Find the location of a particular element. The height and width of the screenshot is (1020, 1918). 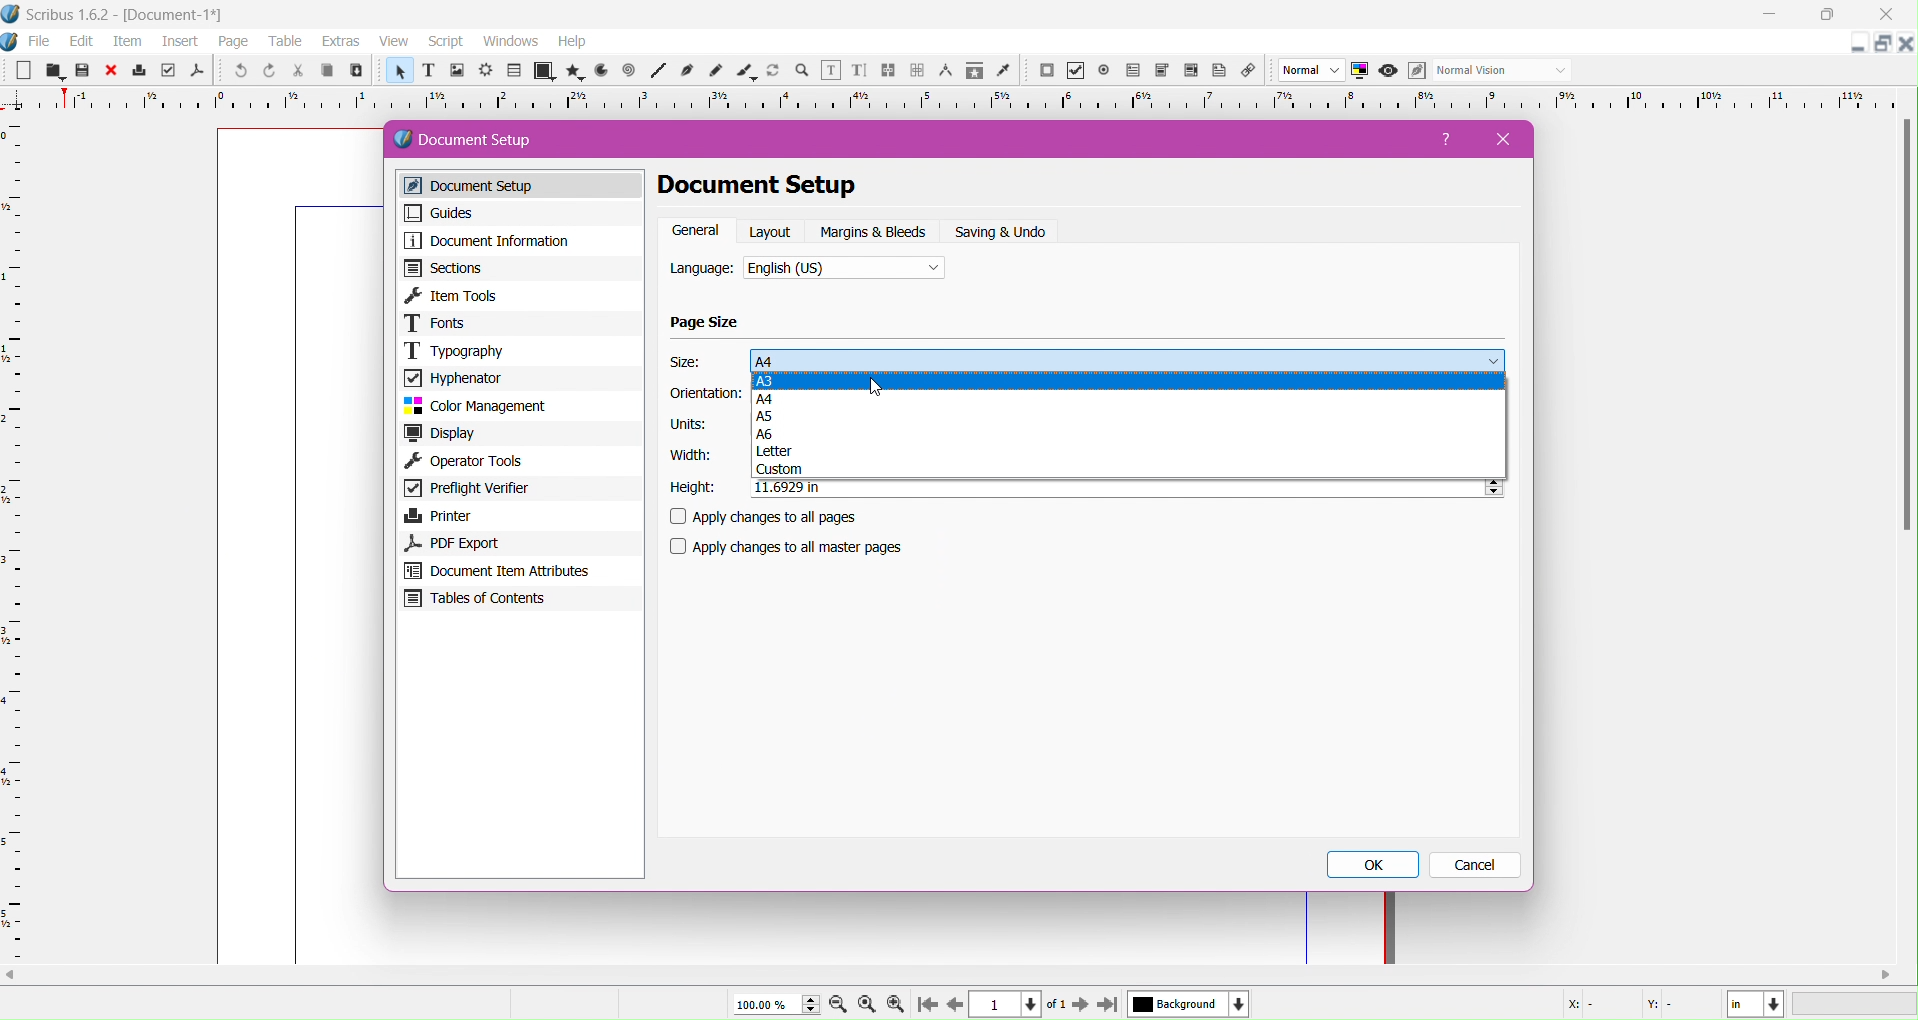

windows menu is located at coordinates (510, 42).